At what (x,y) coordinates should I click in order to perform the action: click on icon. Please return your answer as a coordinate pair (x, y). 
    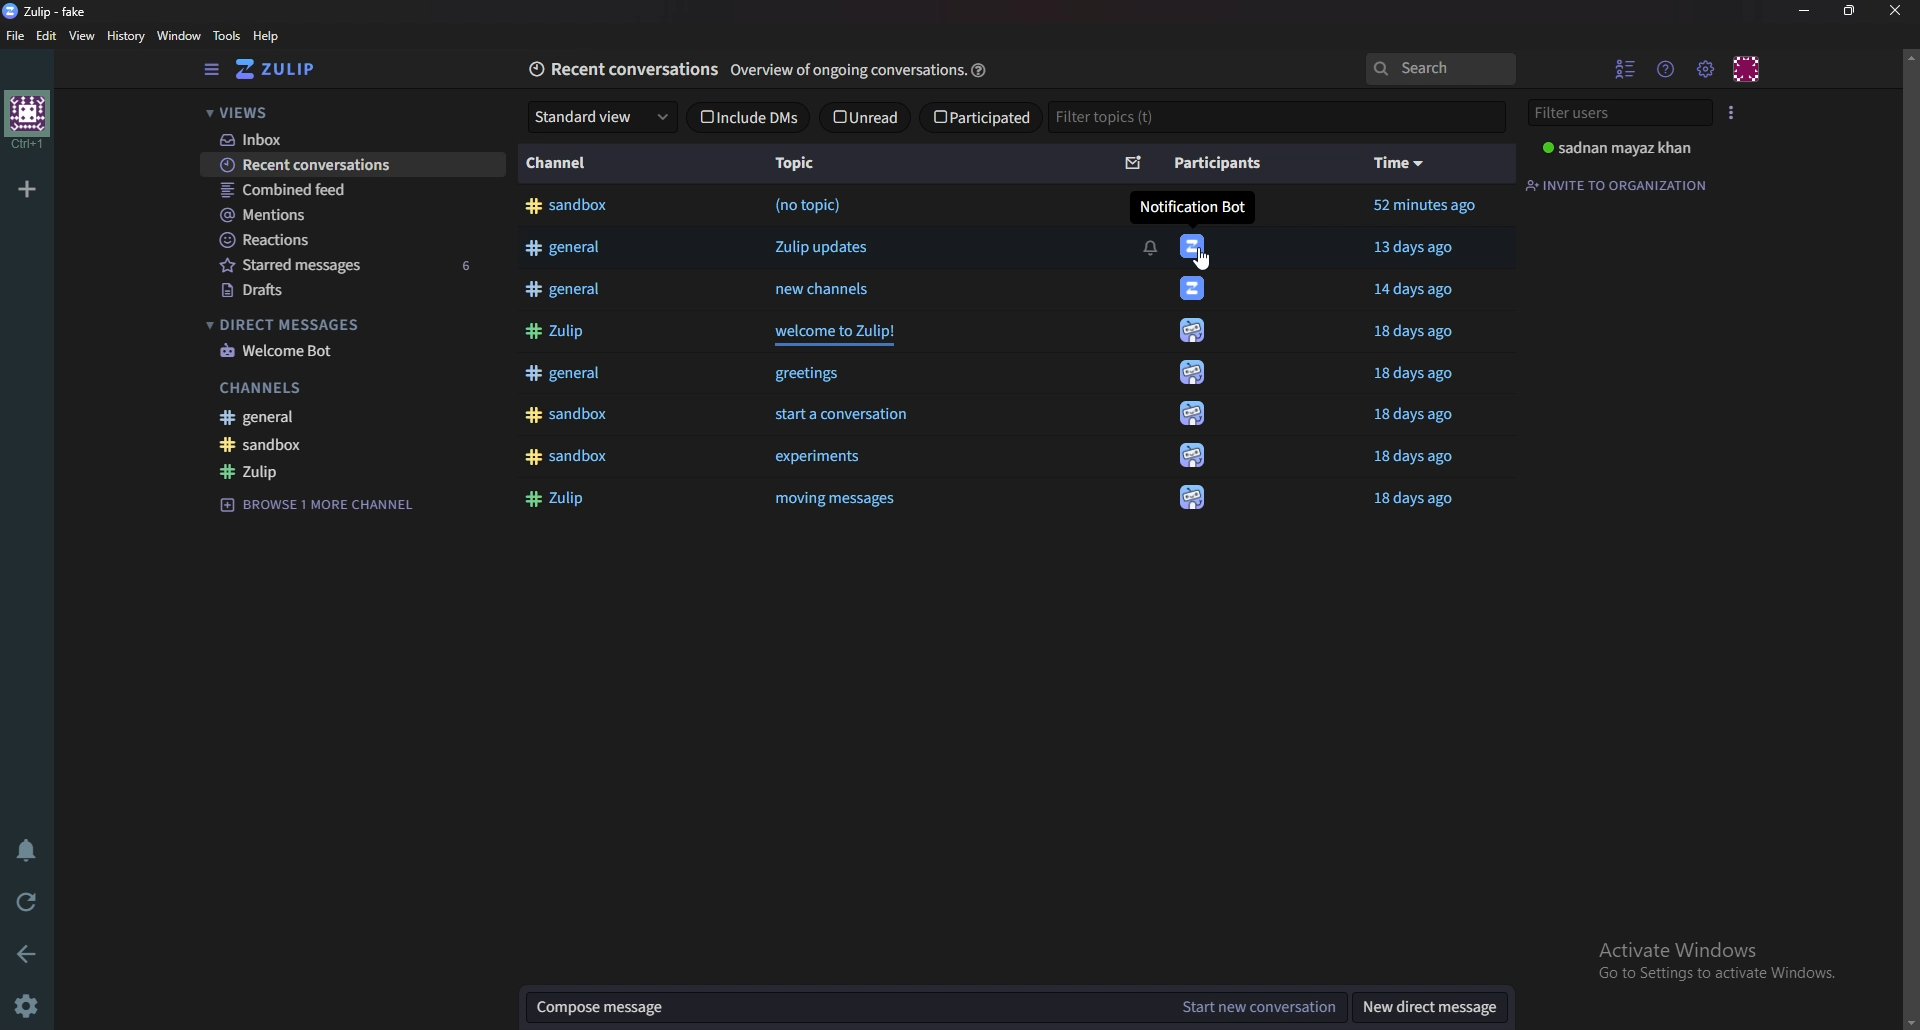
    Looking at the image, I should click on (1193, 373).